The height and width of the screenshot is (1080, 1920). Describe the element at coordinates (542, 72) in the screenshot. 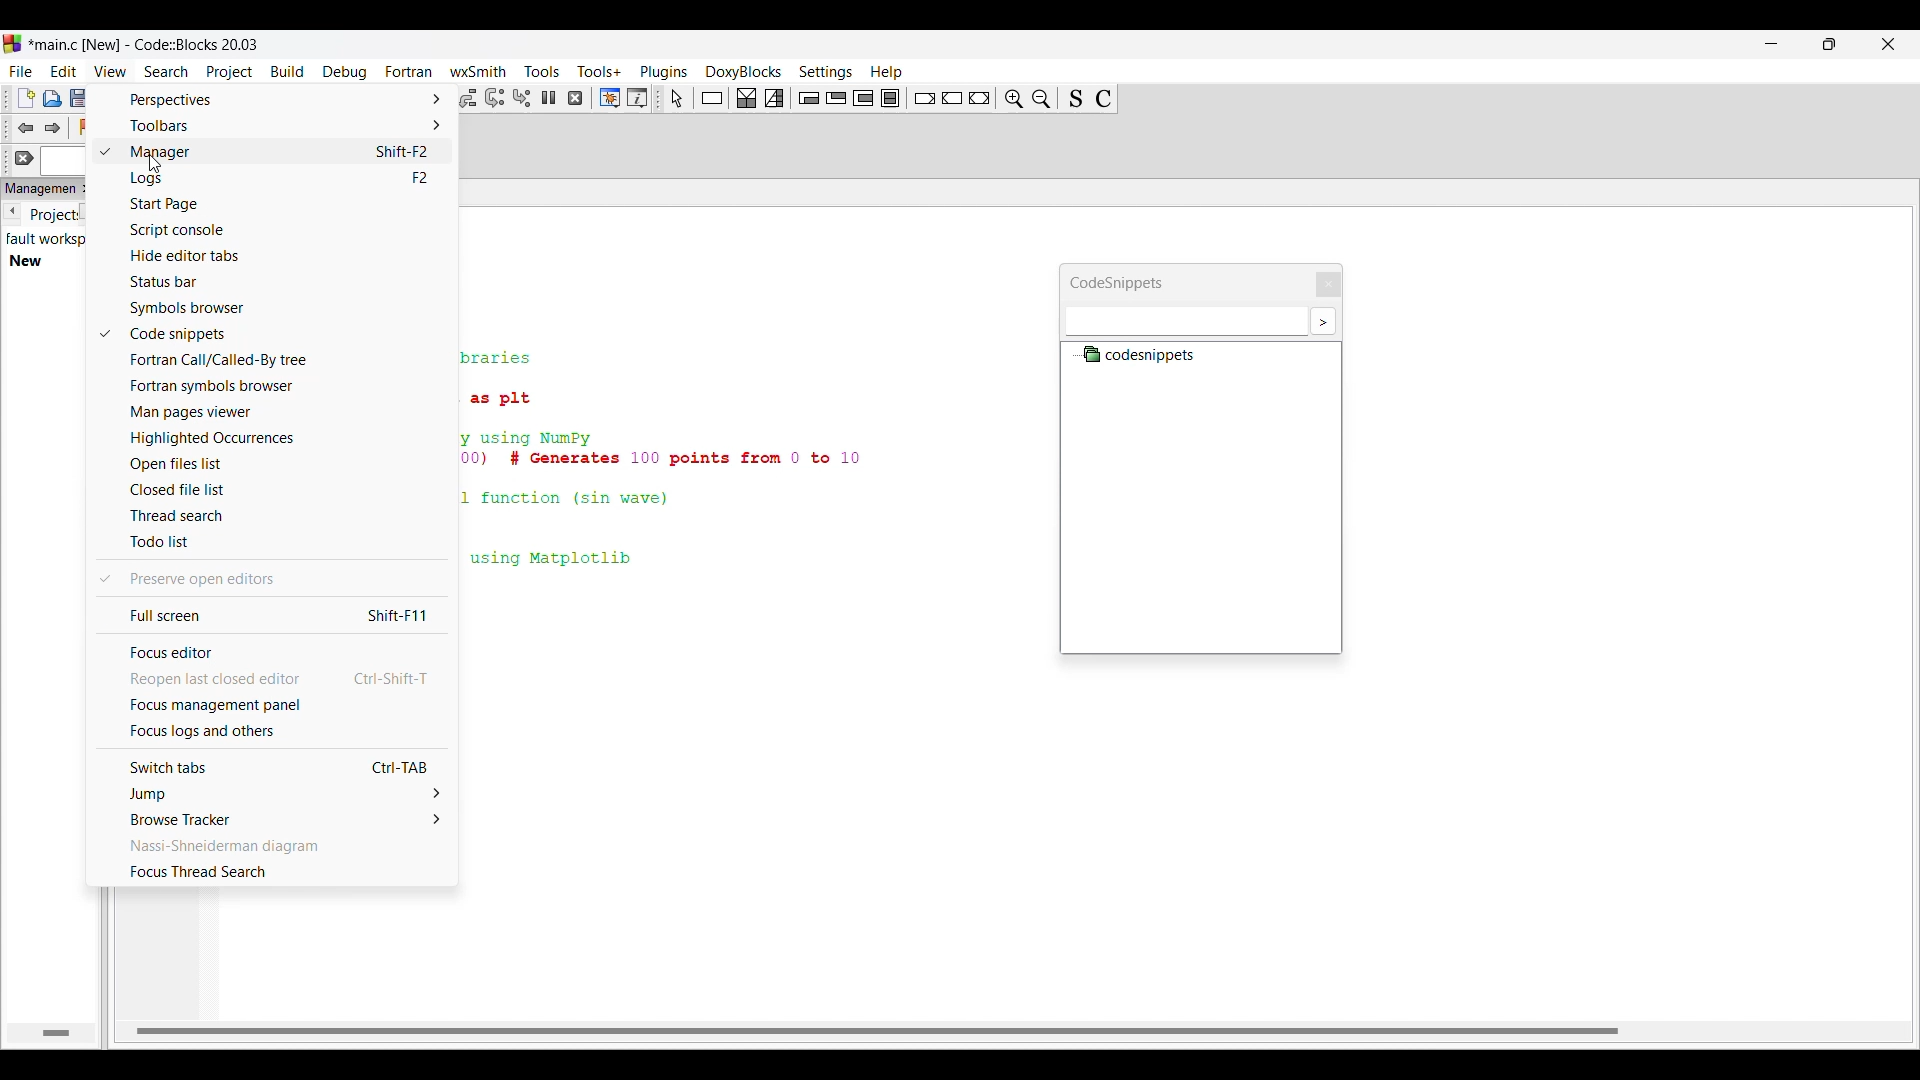

I see `Tools menu` at that location.